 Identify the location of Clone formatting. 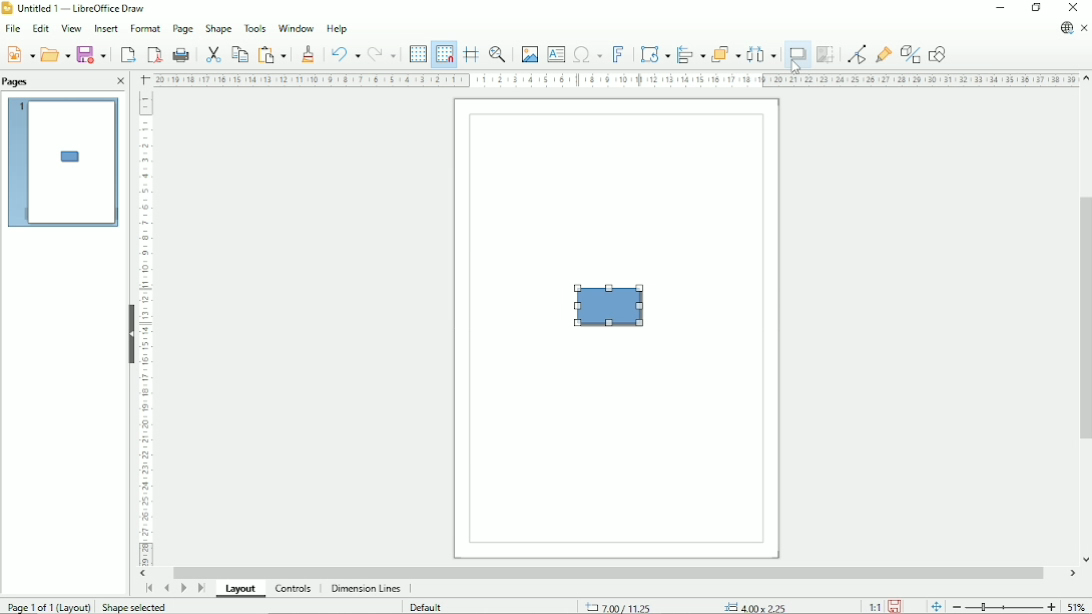
(306, 54).